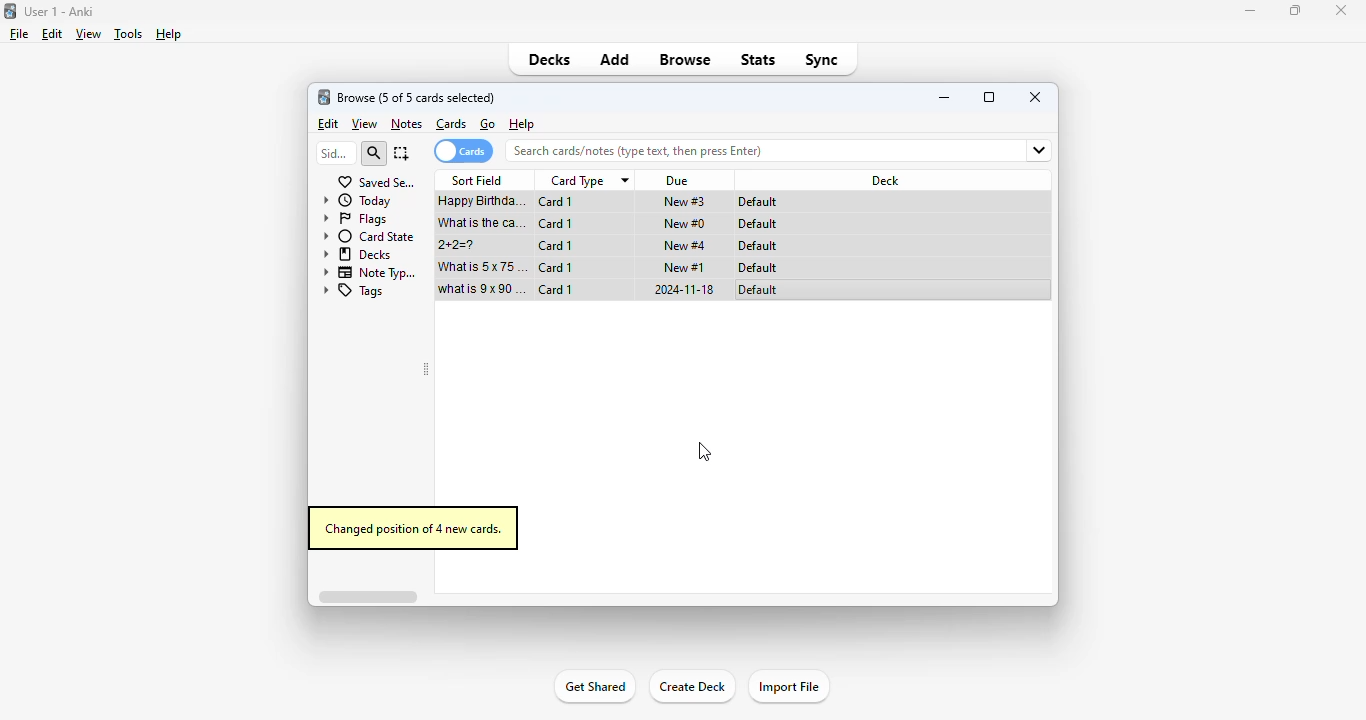 The image size is (1366, 720). Describe the element at coordinates (556, 289) in the screenshot. I see `card 1 ` at that location.